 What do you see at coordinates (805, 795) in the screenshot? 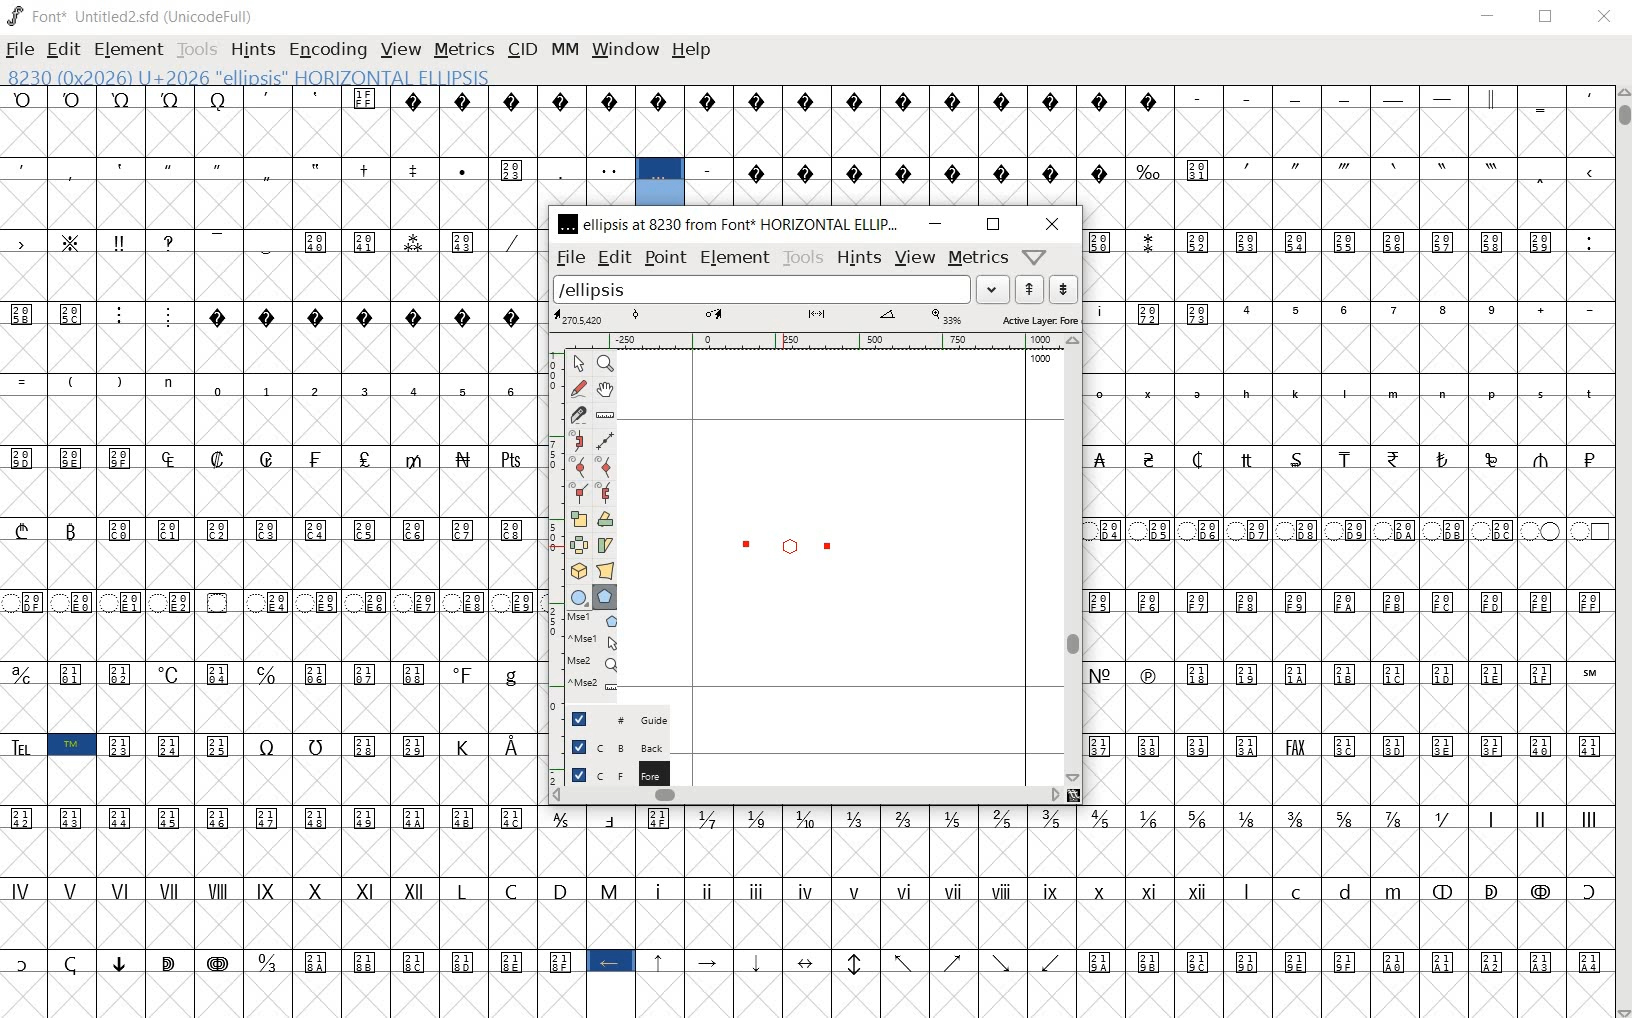
I see `scrollbar` at bounding box center [805, 795].